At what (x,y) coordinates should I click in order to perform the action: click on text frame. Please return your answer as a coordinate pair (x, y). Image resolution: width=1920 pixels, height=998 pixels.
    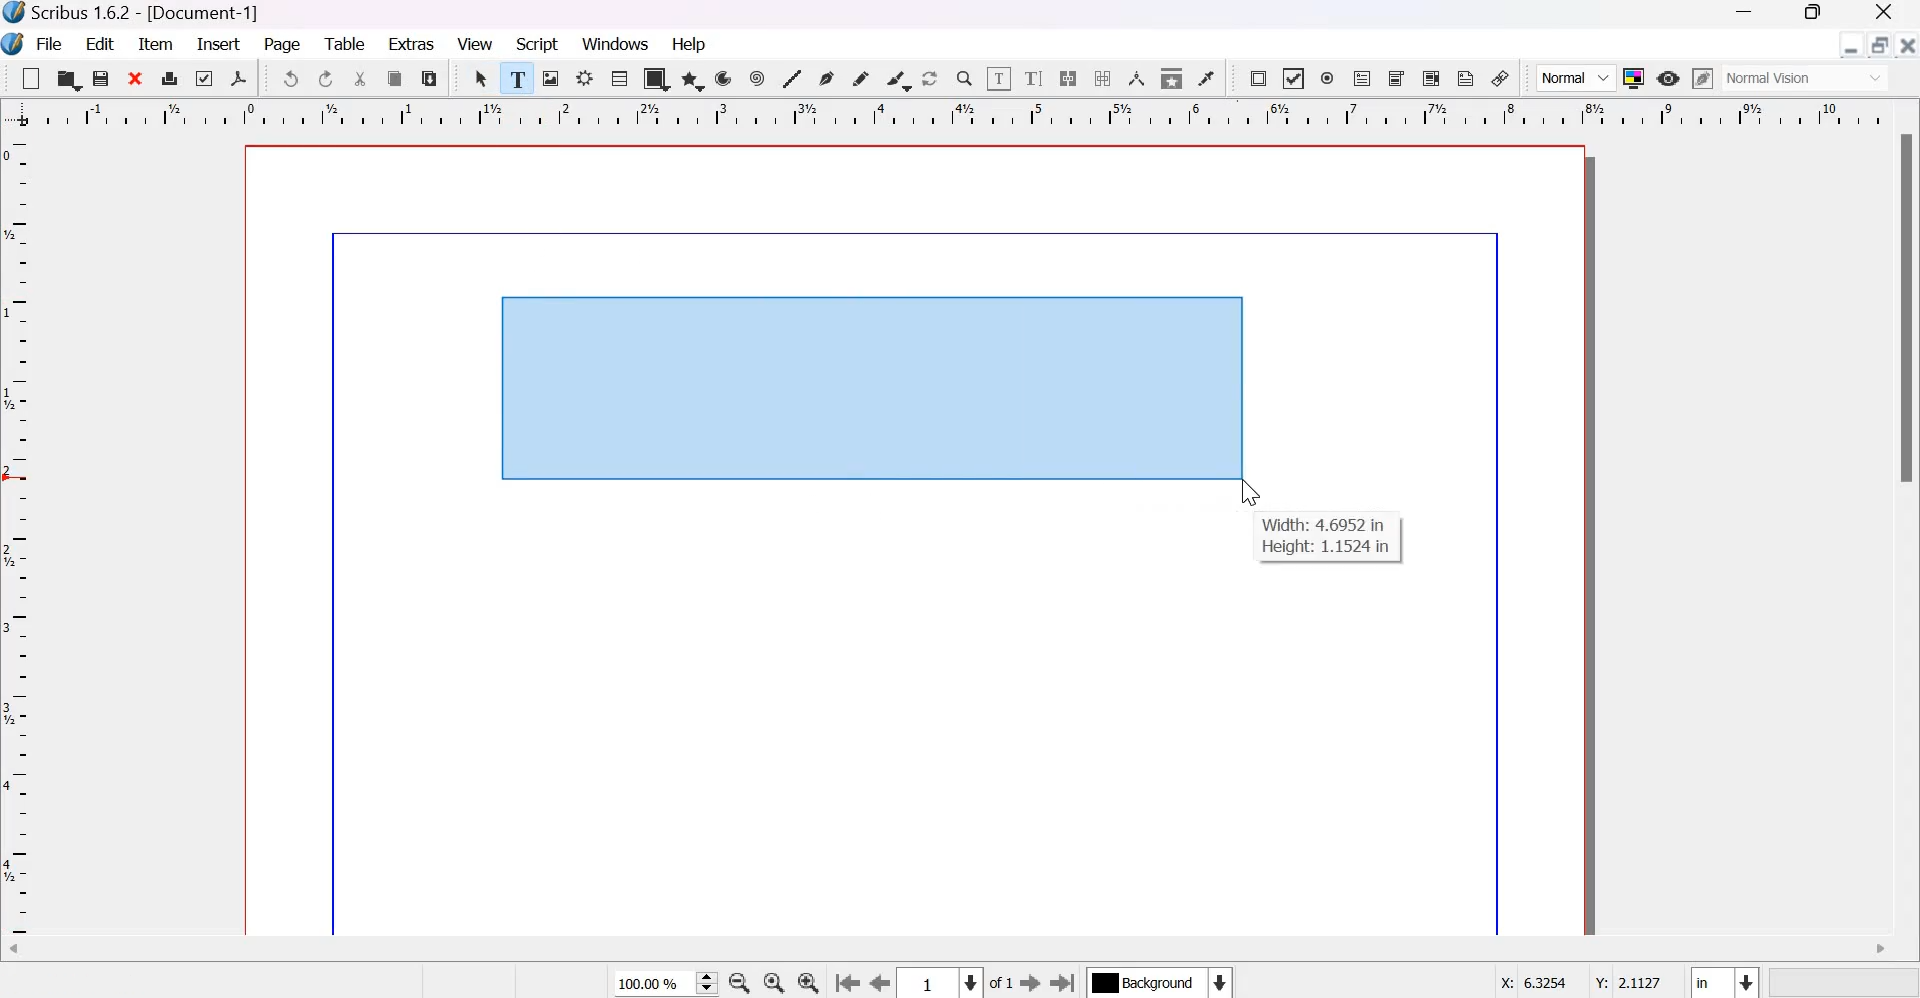
    Looking at the image, I should click on (518, 75).